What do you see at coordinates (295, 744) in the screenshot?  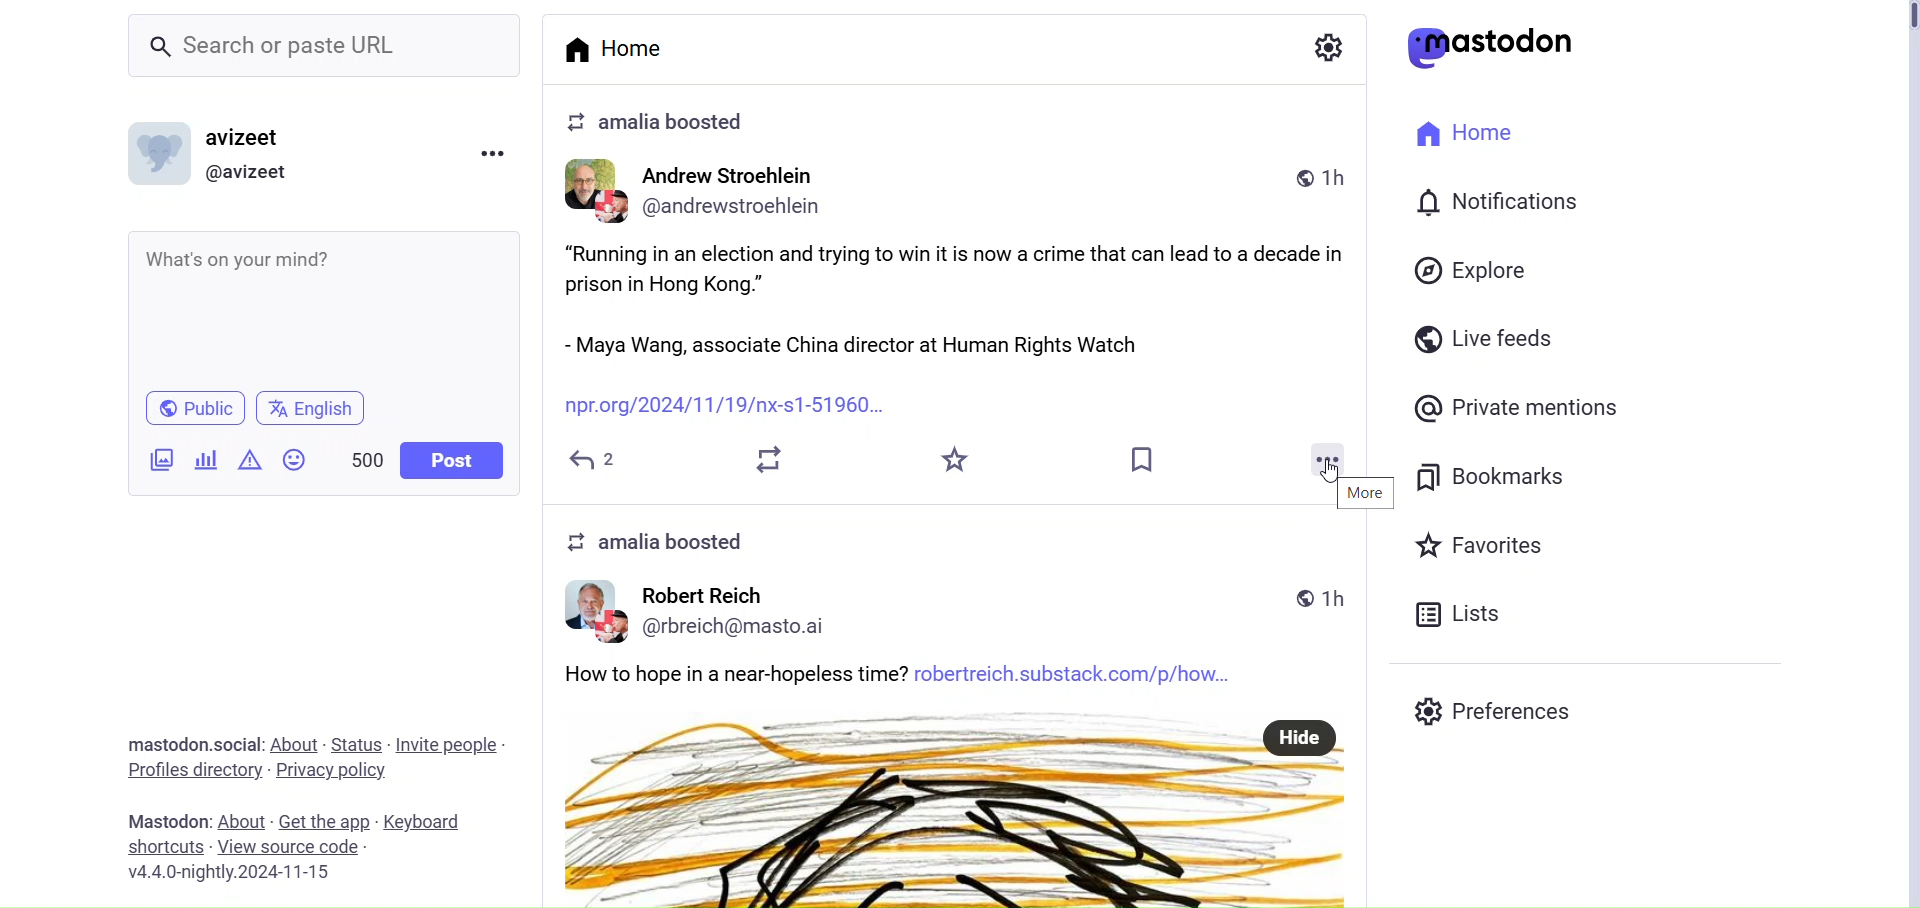 I see `About` at bounding box center [295, 744].